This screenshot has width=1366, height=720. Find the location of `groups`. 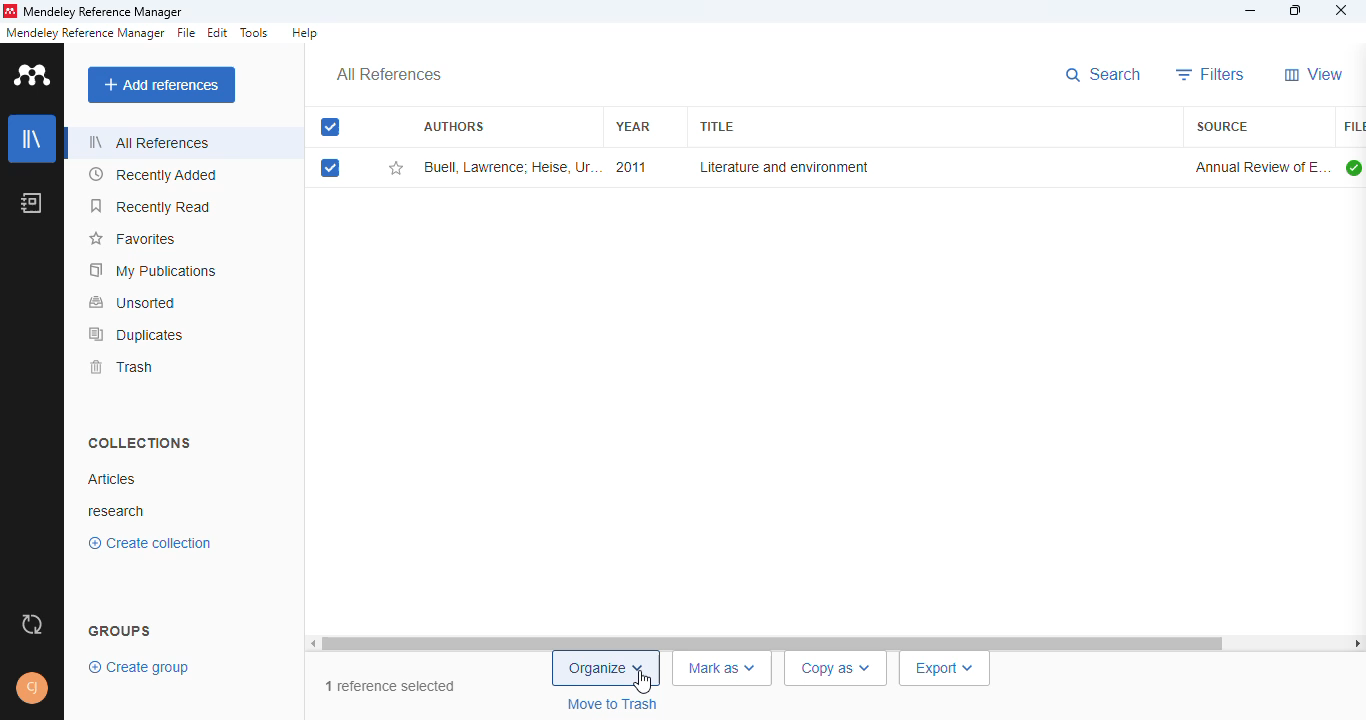

groups is located at coordinates (120, 628).